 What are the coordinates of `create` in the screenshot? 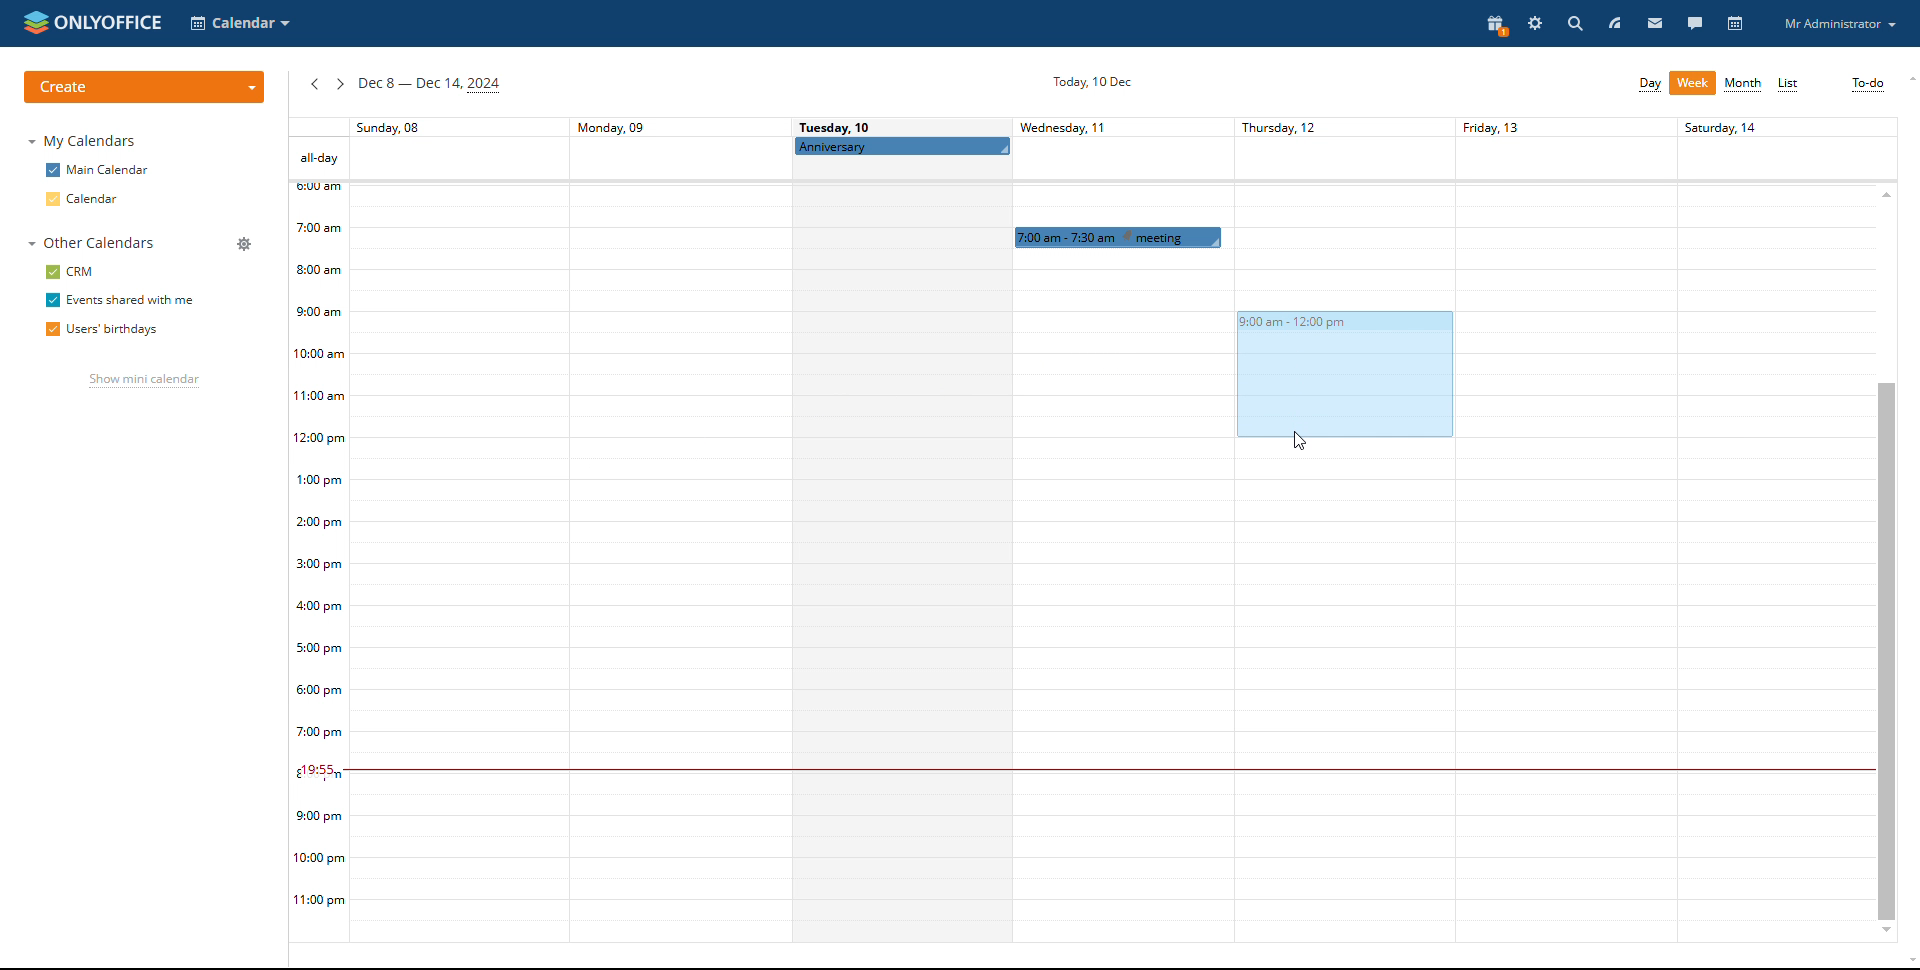 It's located at (144, 87).